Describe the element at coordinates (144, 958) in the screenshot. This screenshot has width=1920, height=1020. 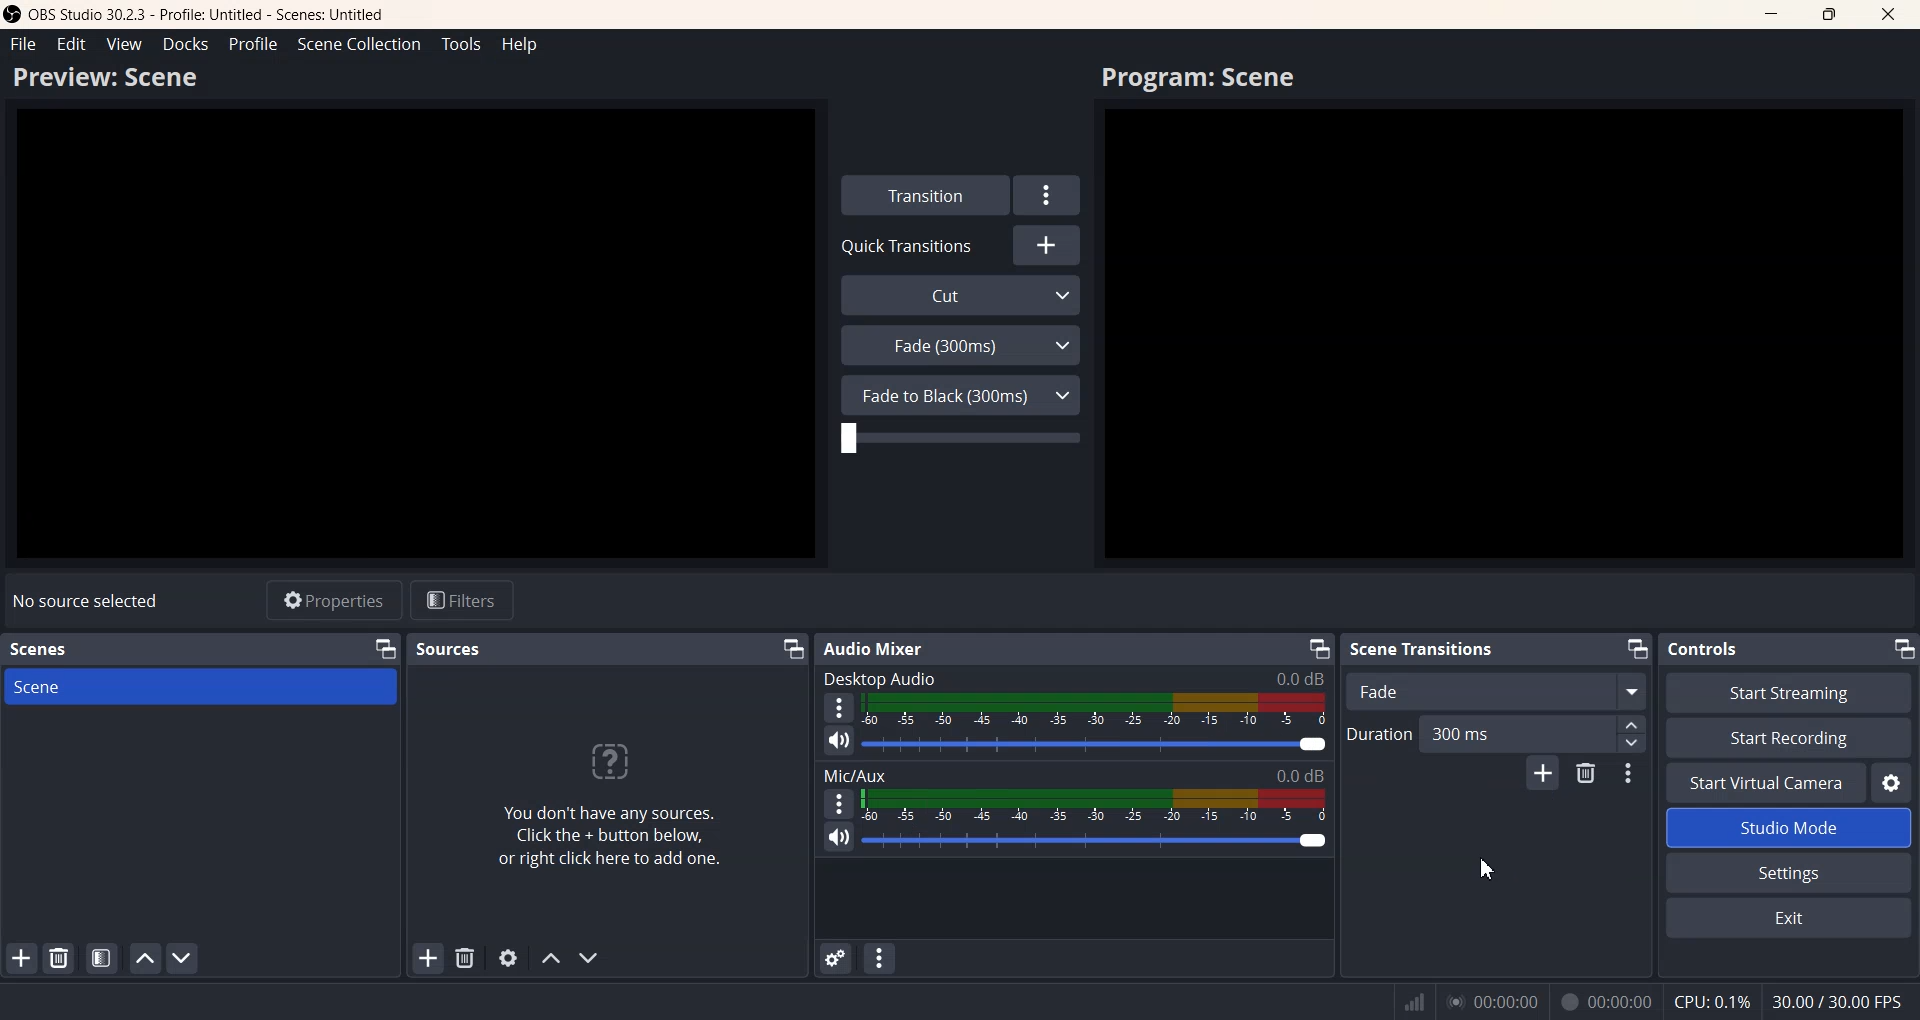
I see `Follow scene up` at that location.